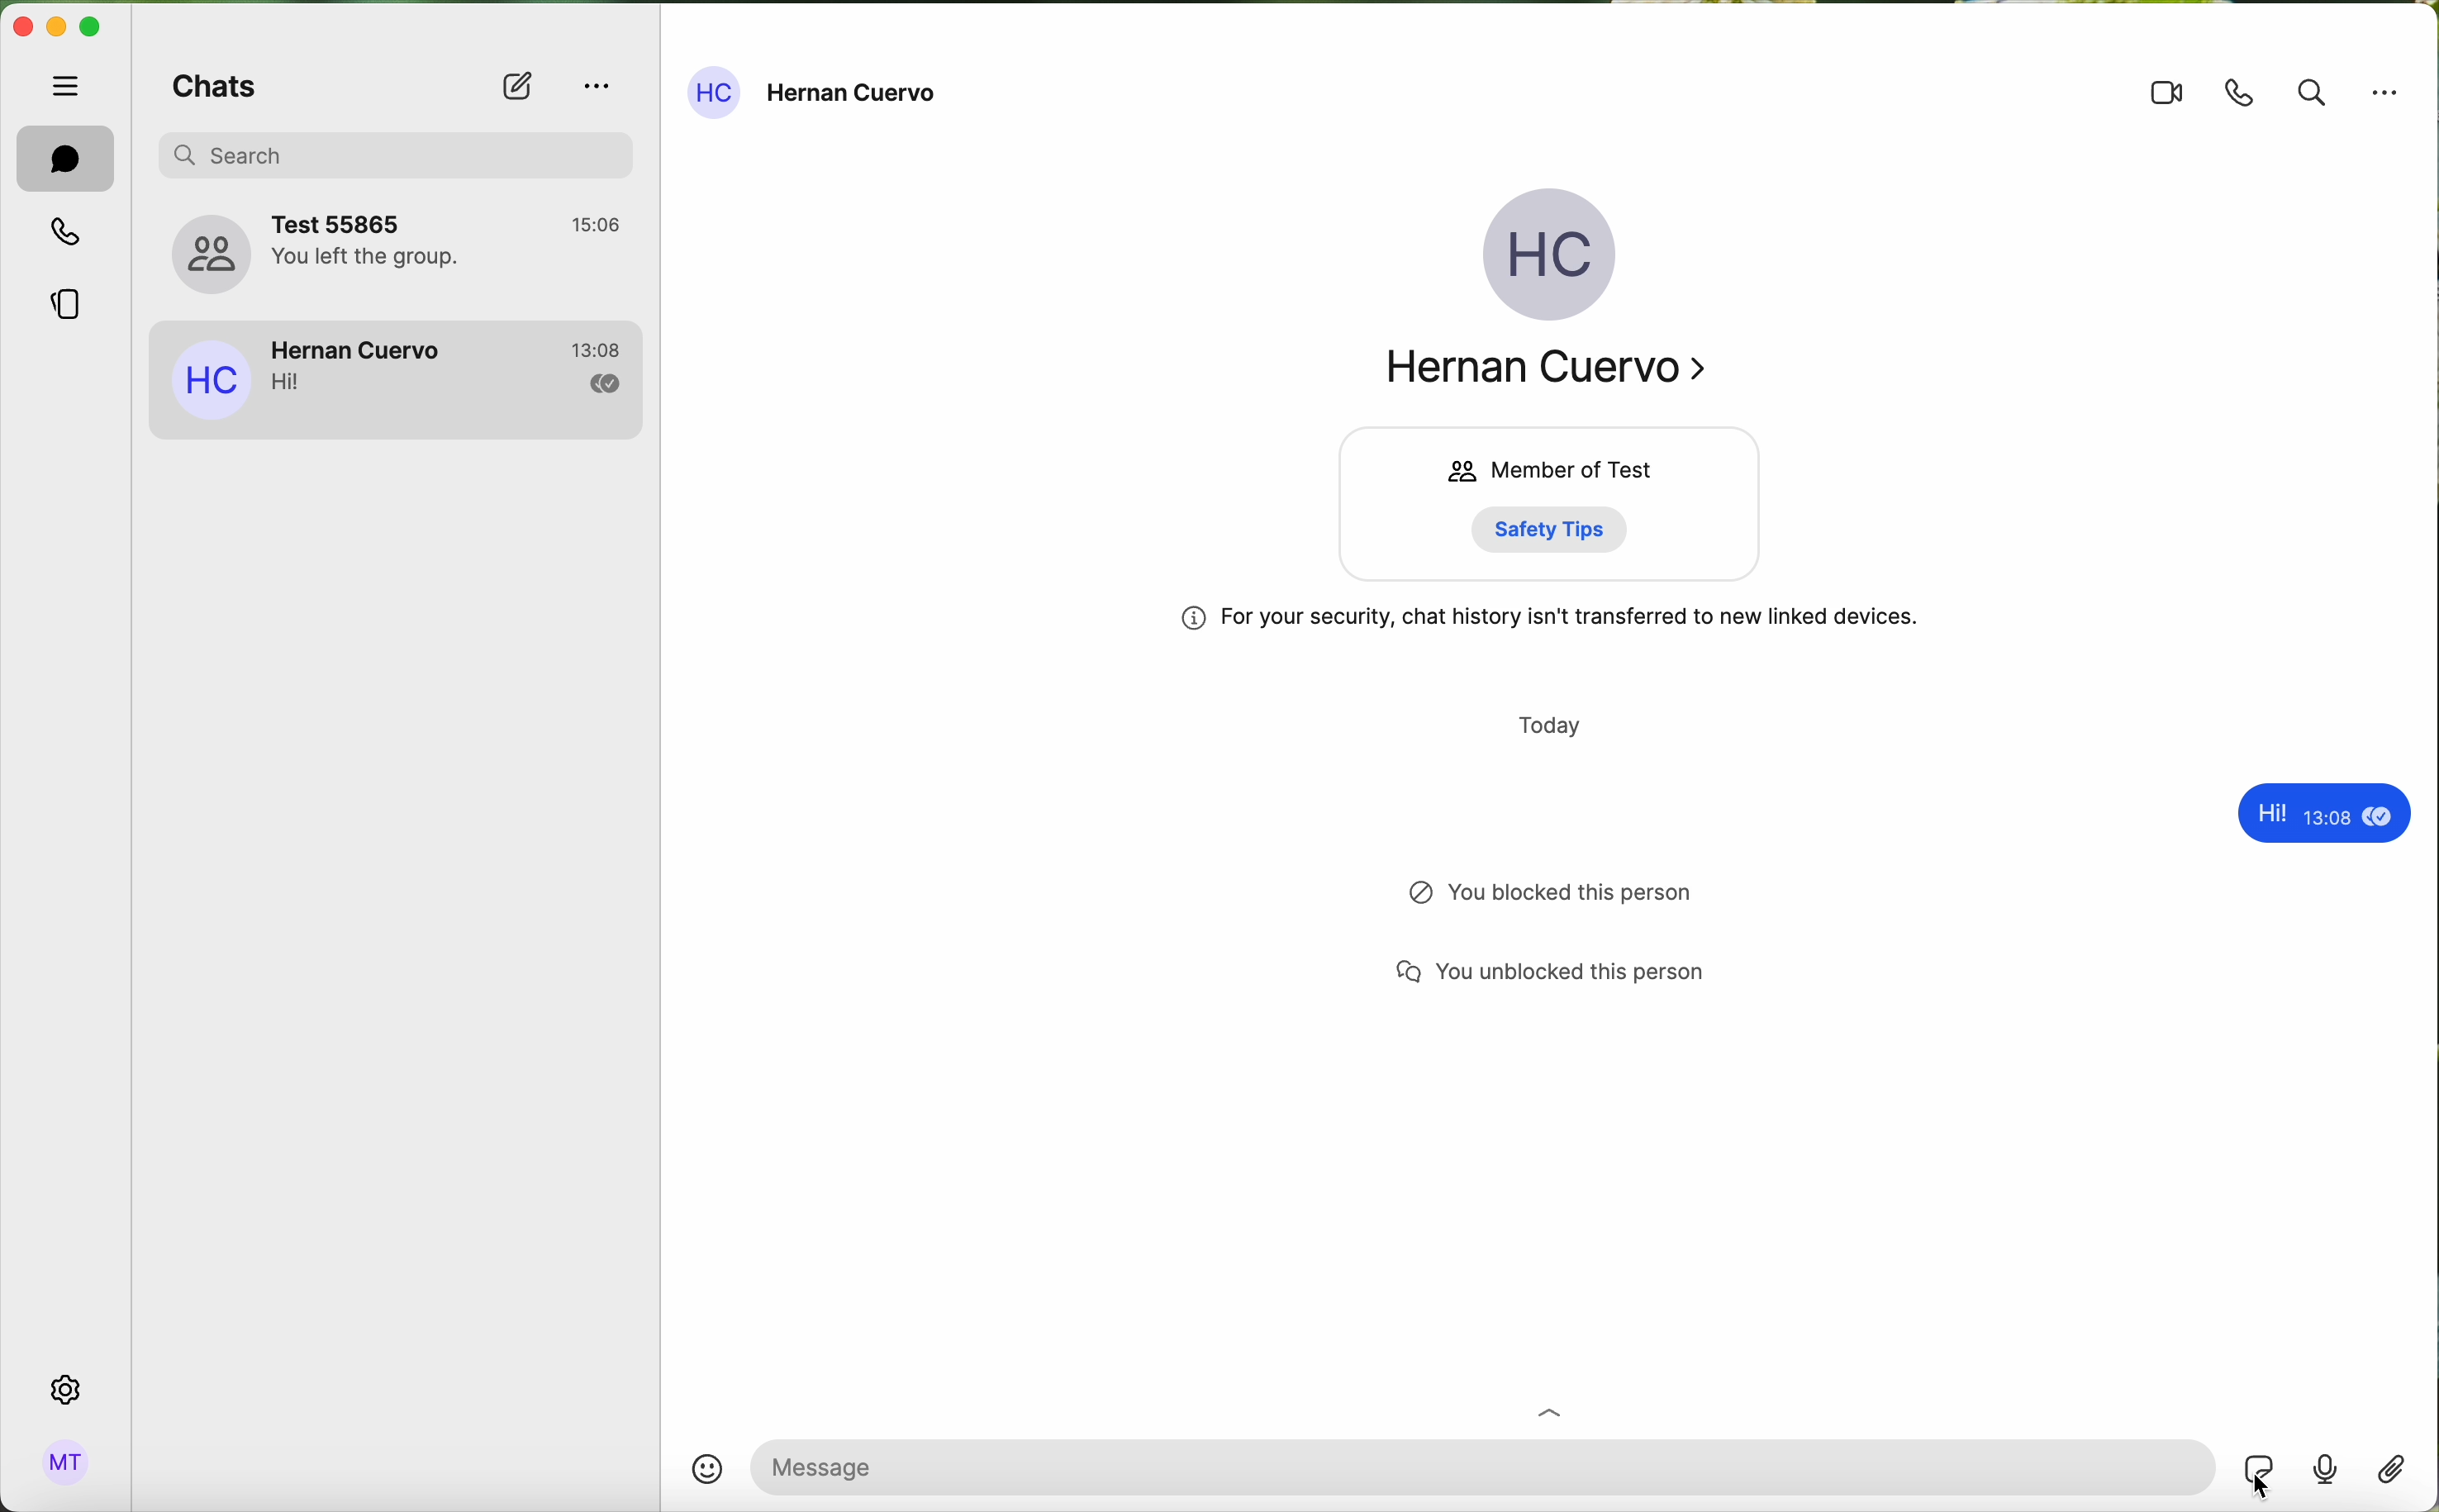  I want to click on icon, so click(1550, 1412).